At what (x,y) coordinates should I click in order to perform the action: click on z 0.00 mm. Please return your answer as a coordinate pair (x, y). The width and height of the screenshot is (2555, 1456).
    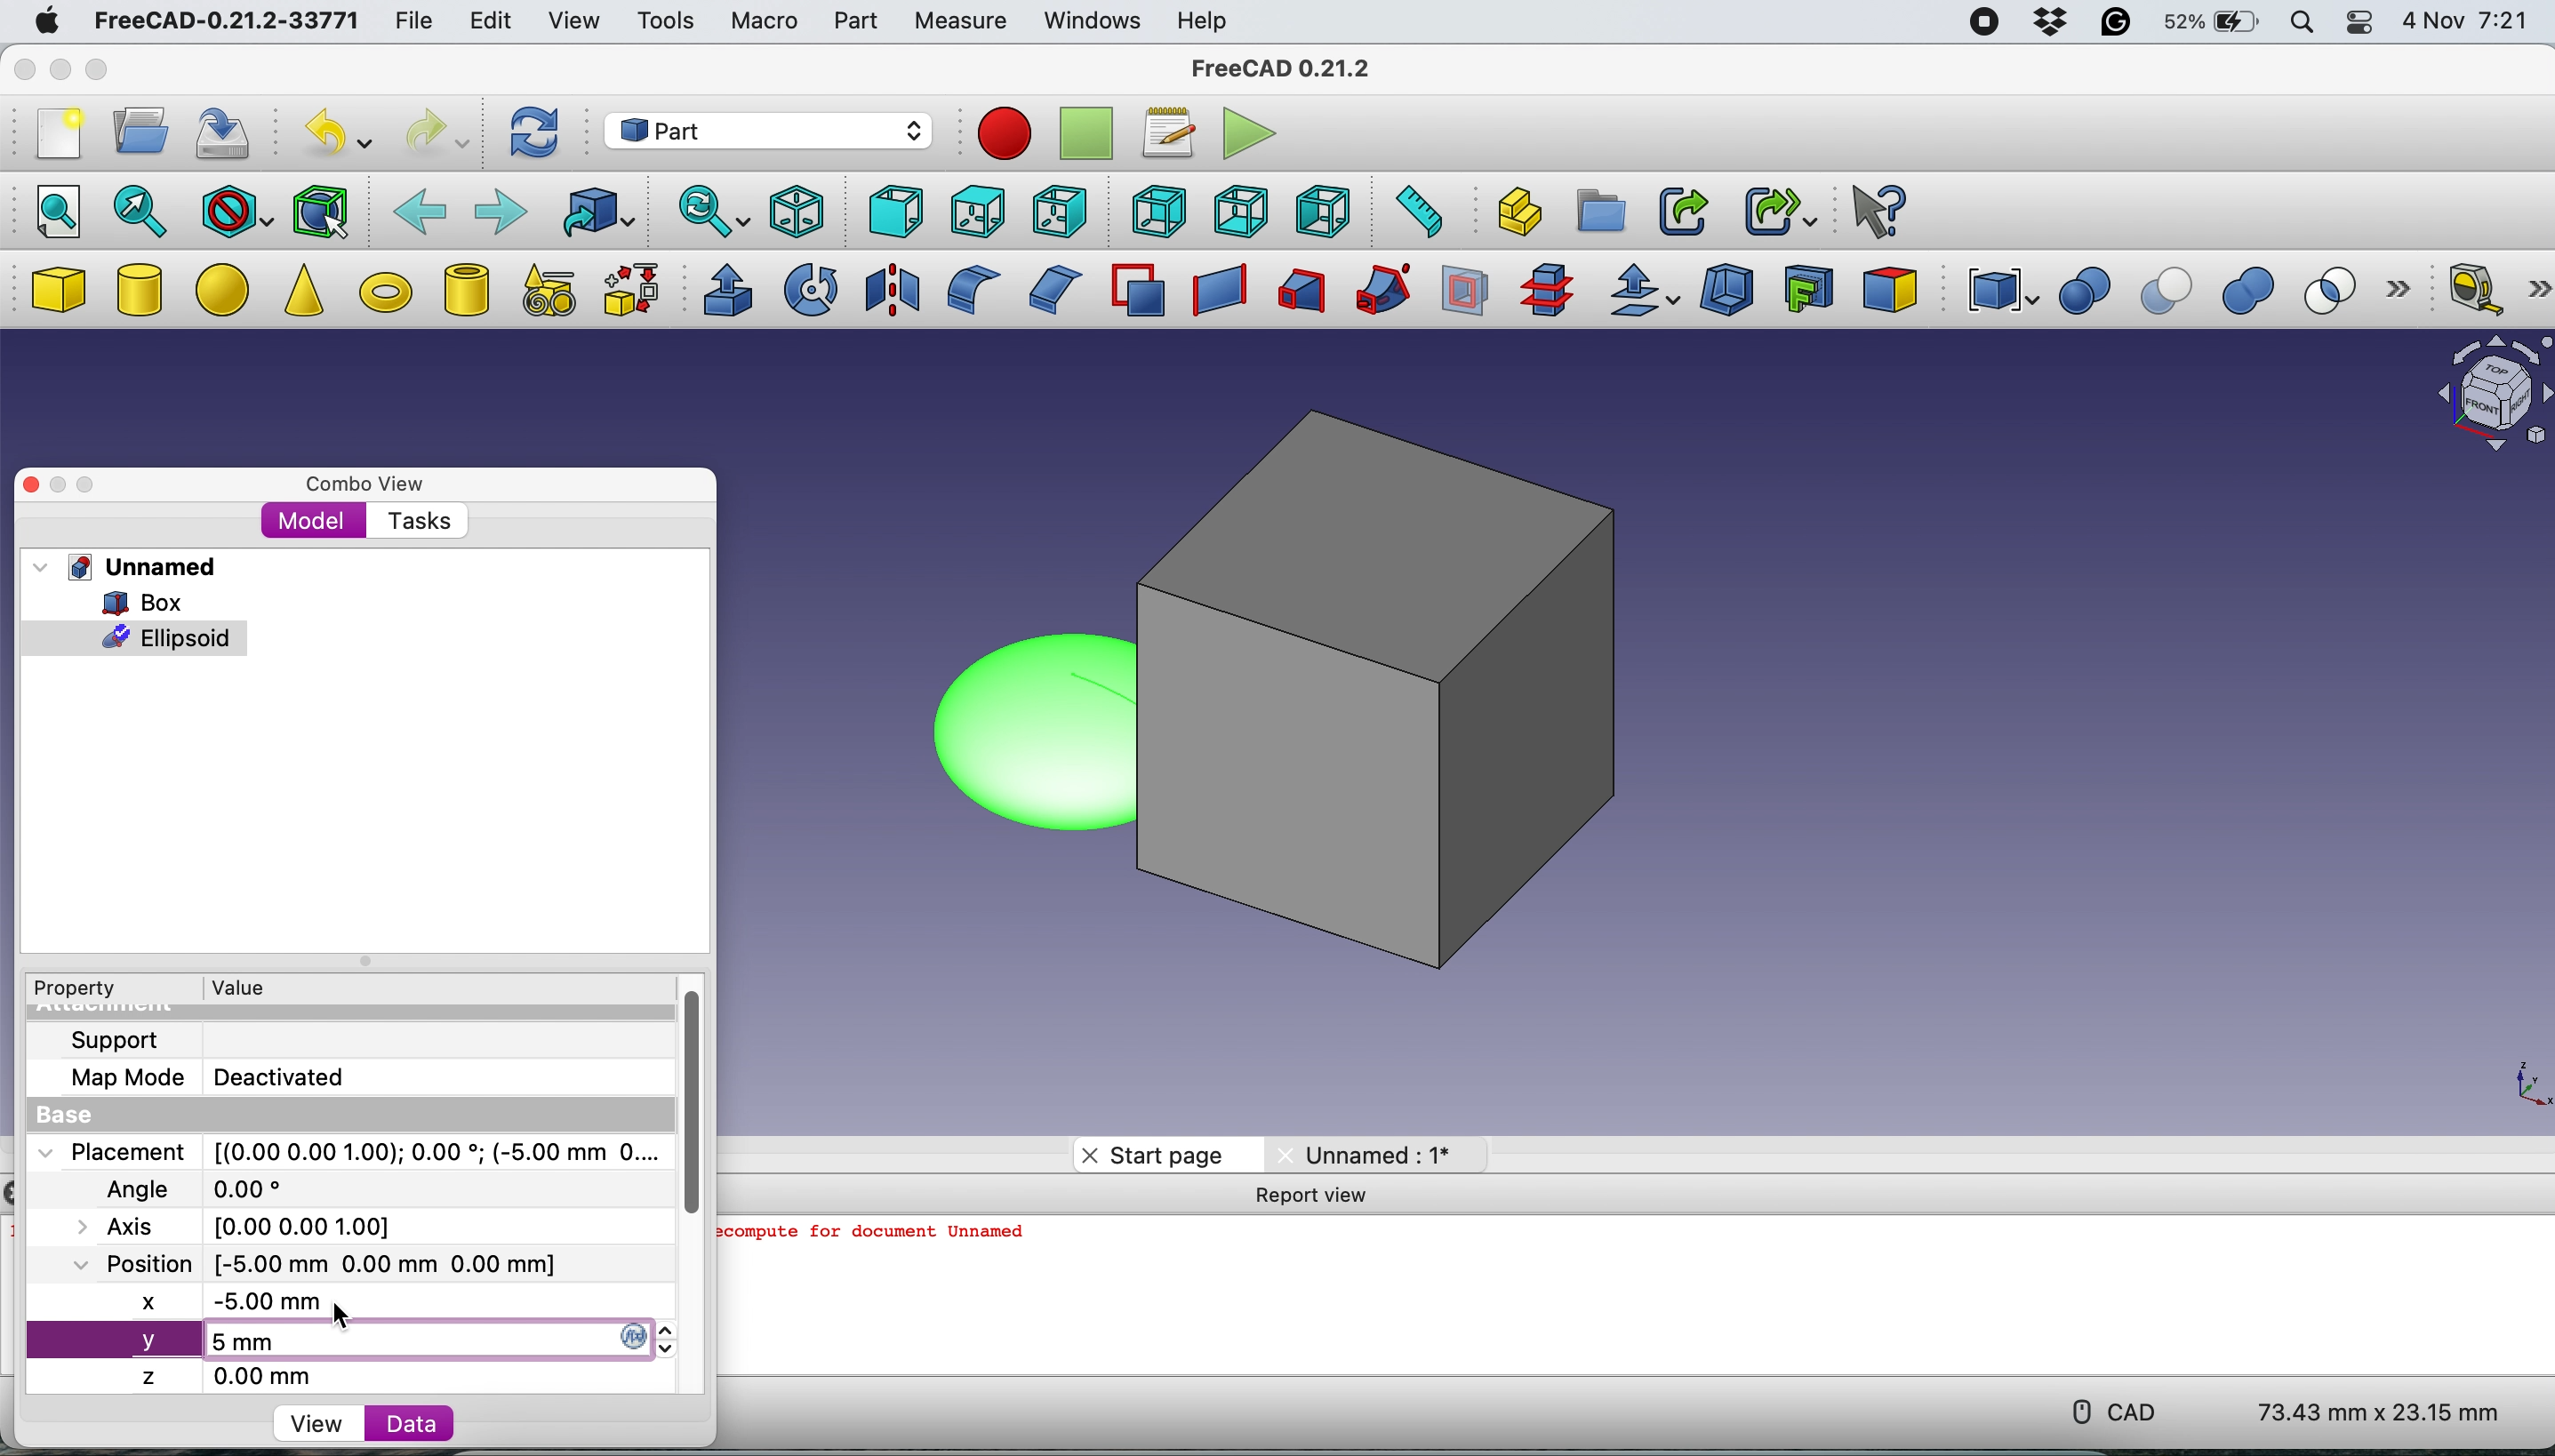
    Looking at the image, I should click on (240, 1376).